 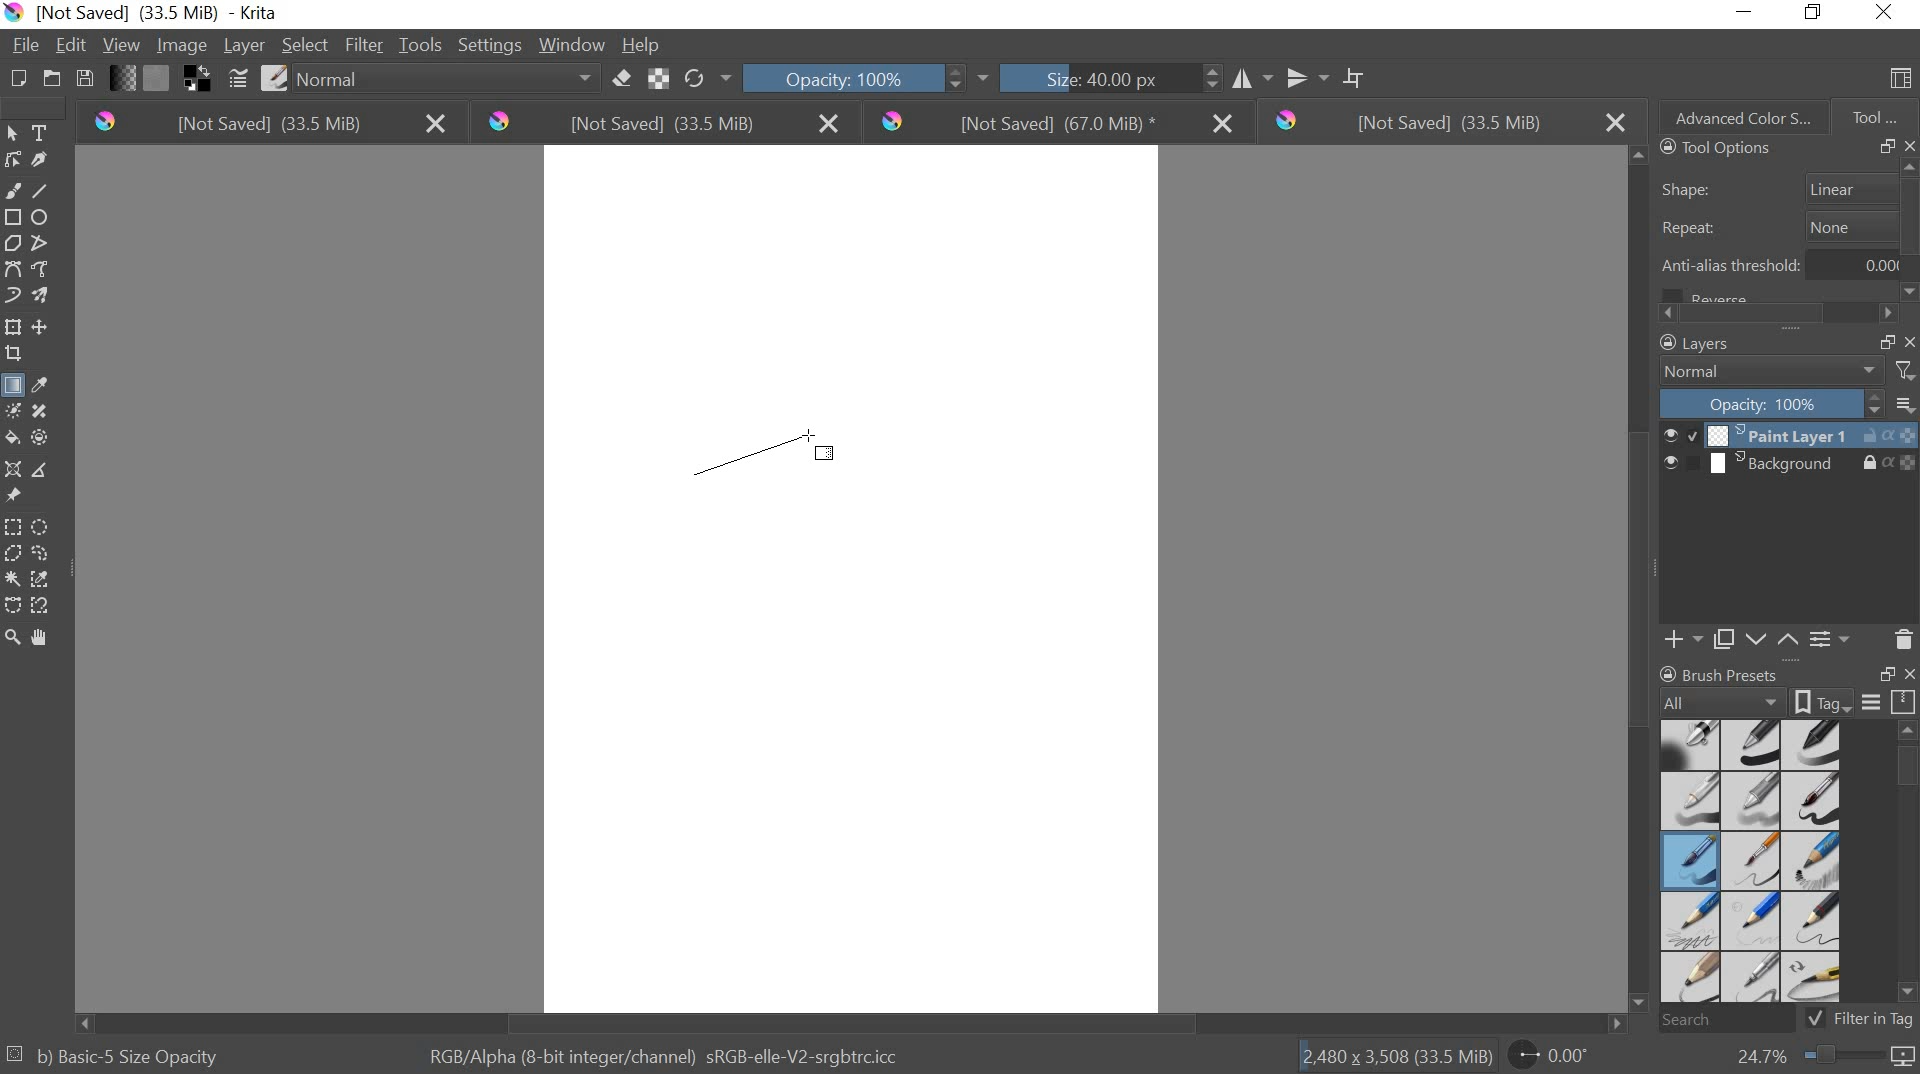 What do you see at coordinates (1680, 638) in the screenshot?
I see `ADD PAINT` at bounding box center [1680, 638].